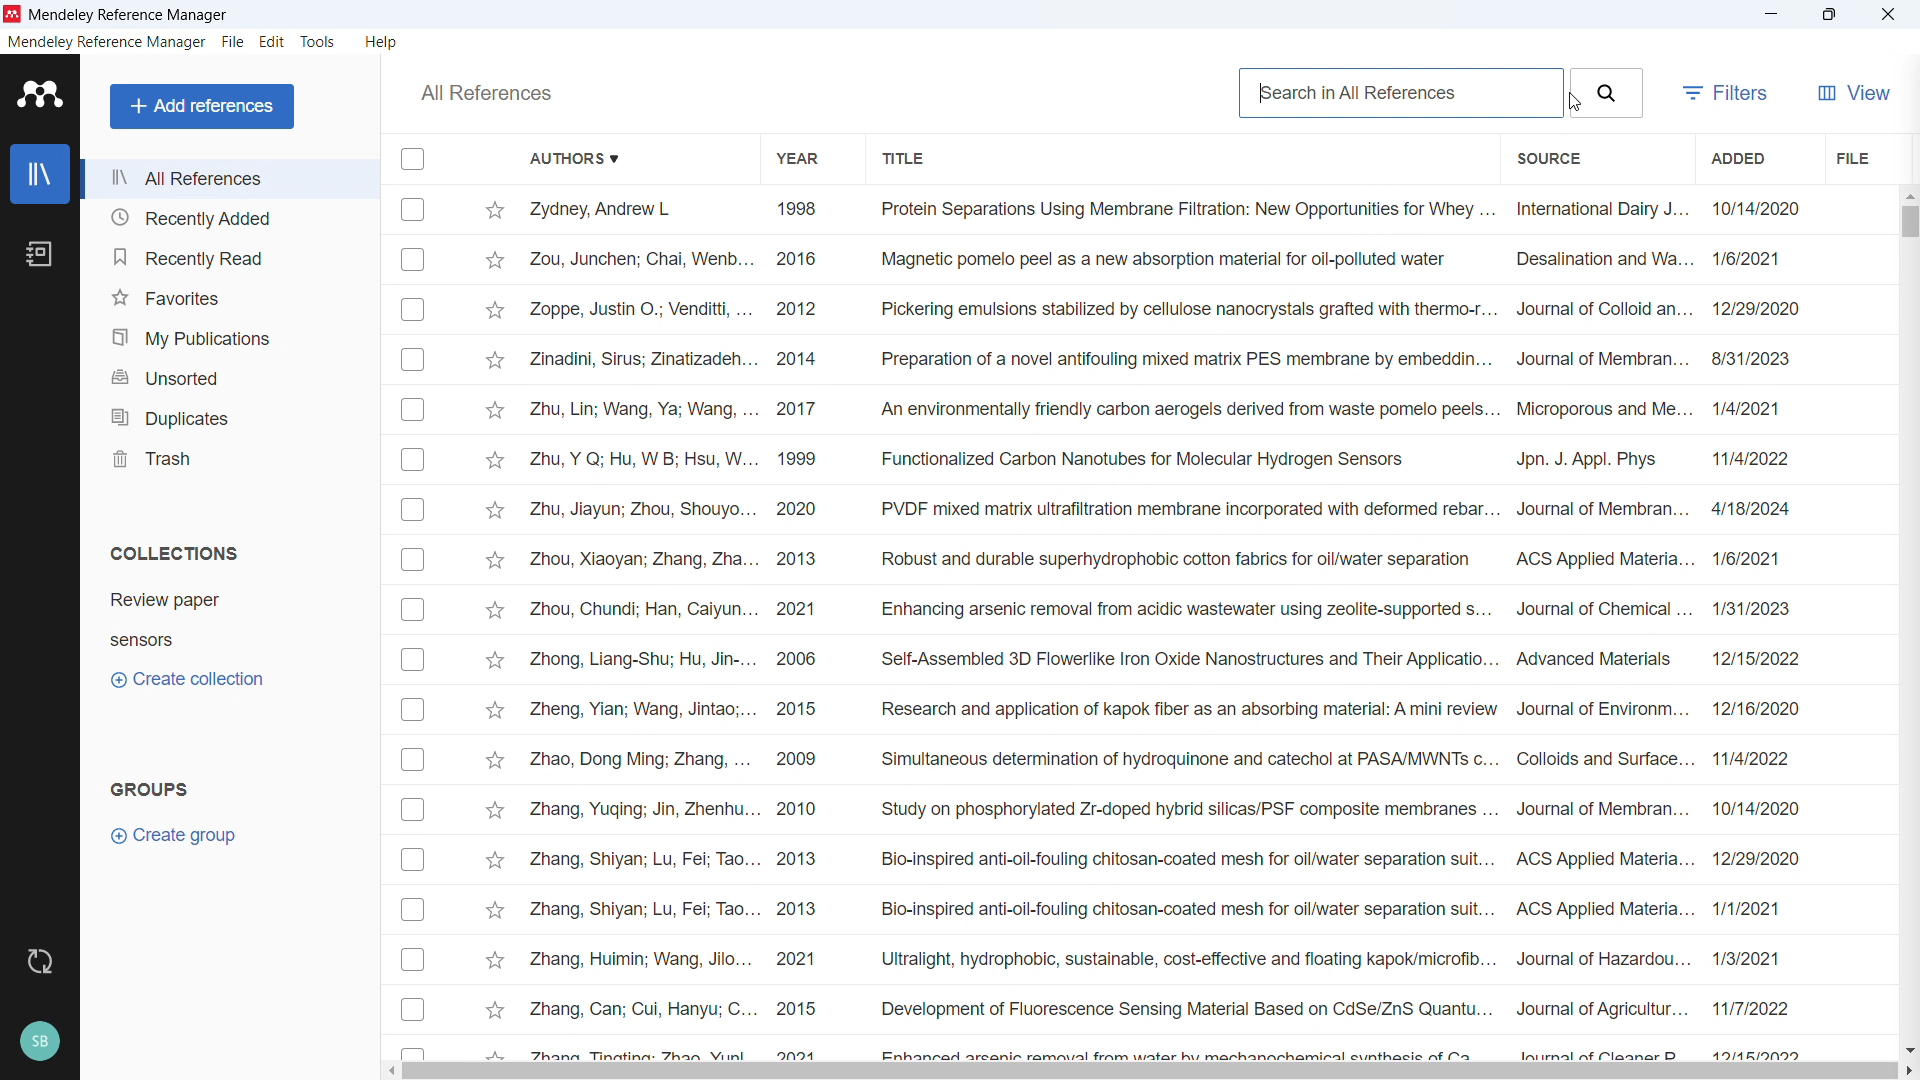 The height and width of the screenshot is (1080, 1920). Describe the element at coordinates (233, 42) in the screenshot. I see `file` at that location.